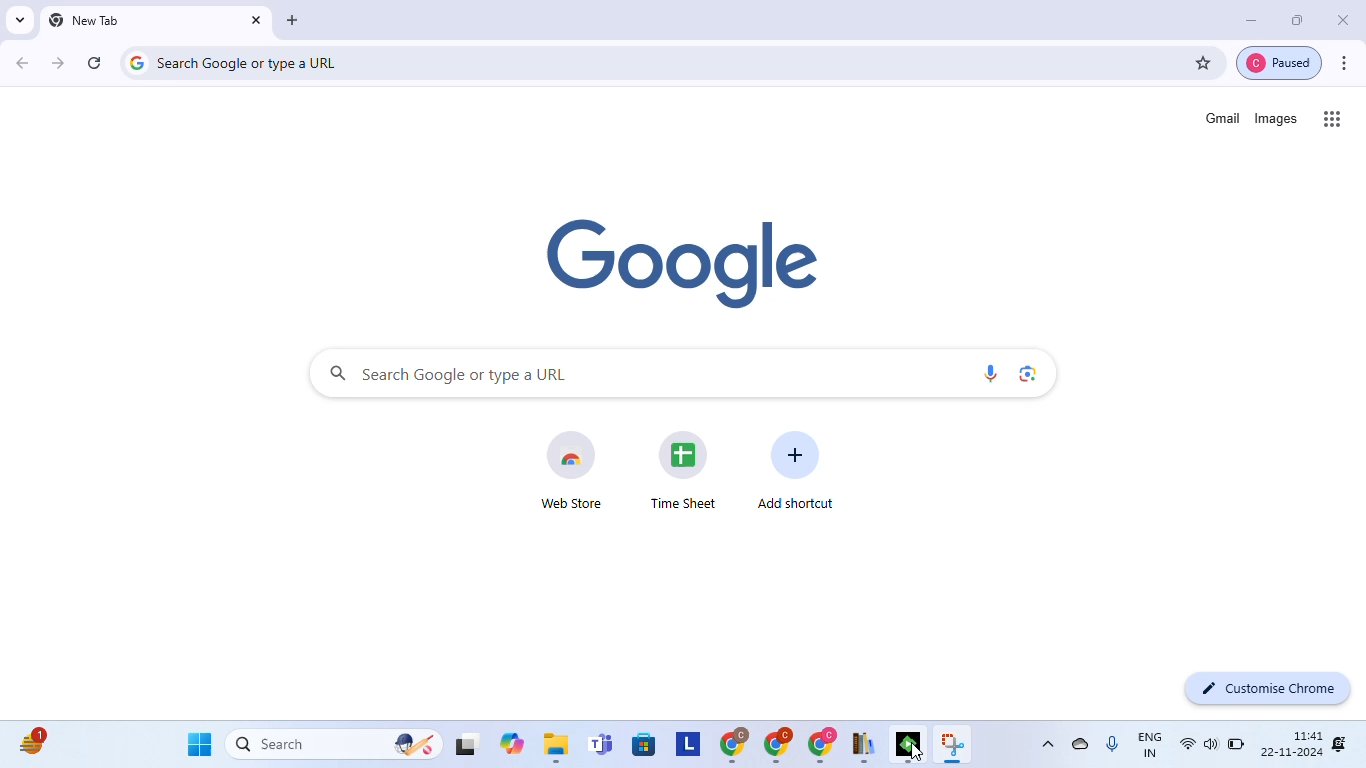  I want to click on reload this page, so click(94, 63).